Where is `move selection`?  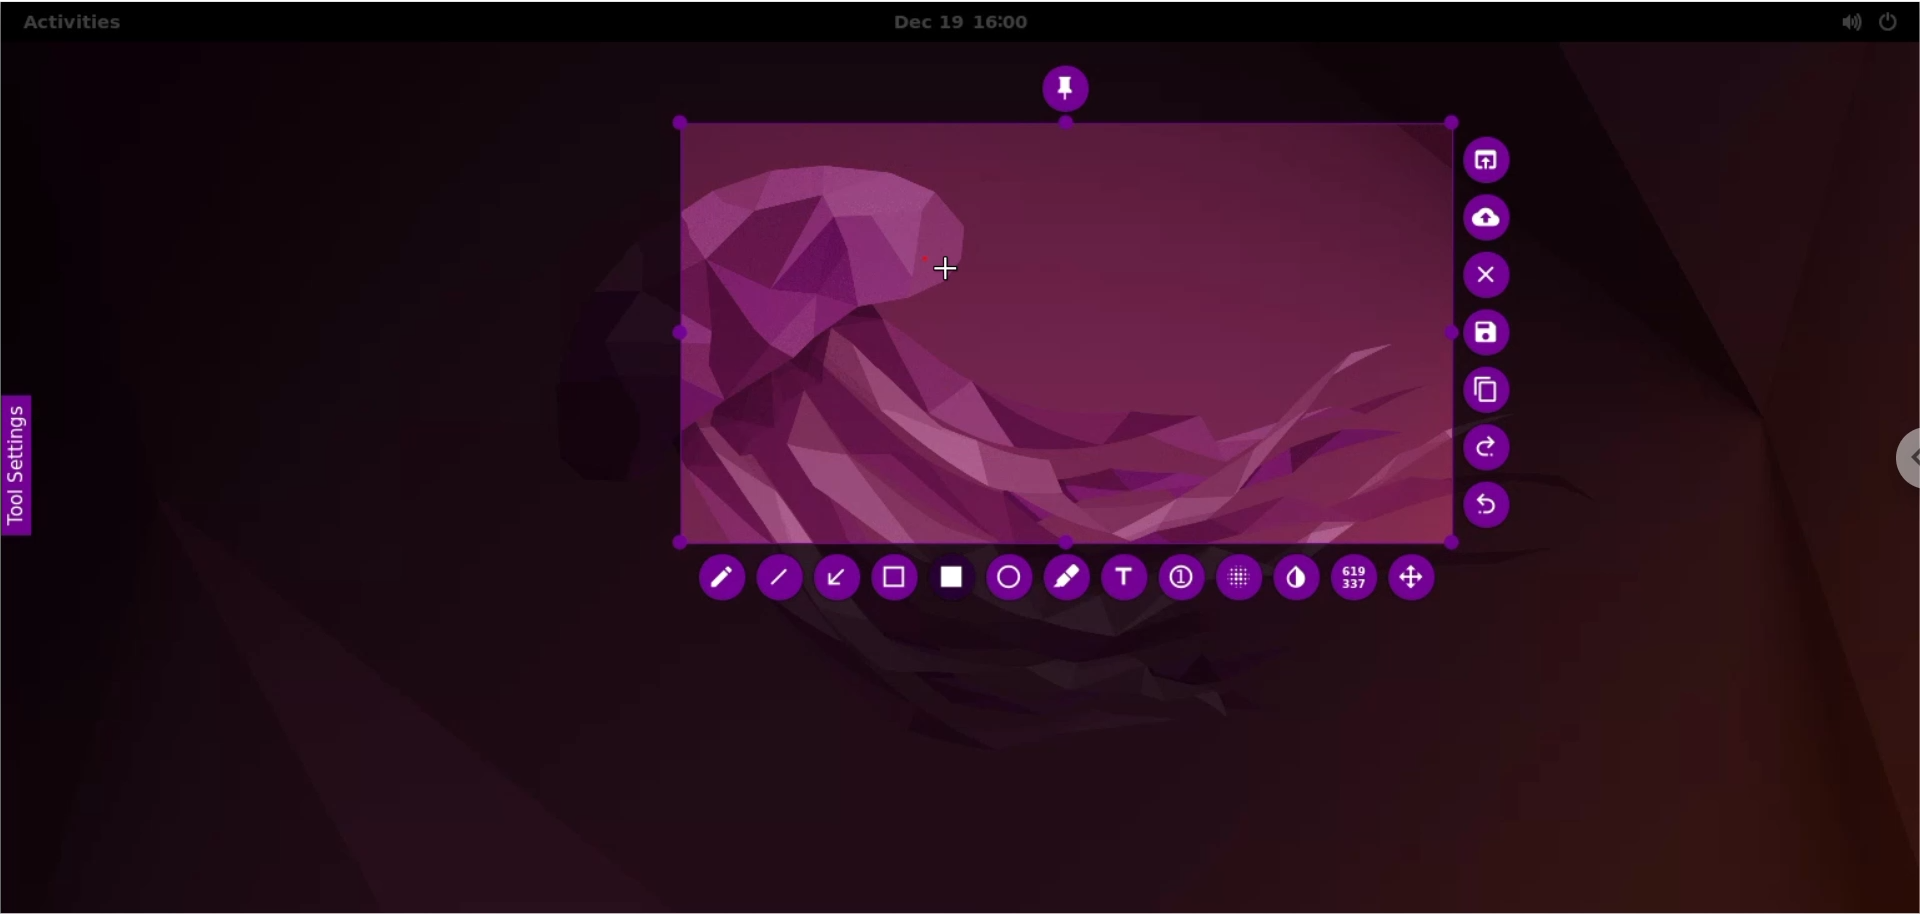
move selection is located at coordinates (1418, 581).